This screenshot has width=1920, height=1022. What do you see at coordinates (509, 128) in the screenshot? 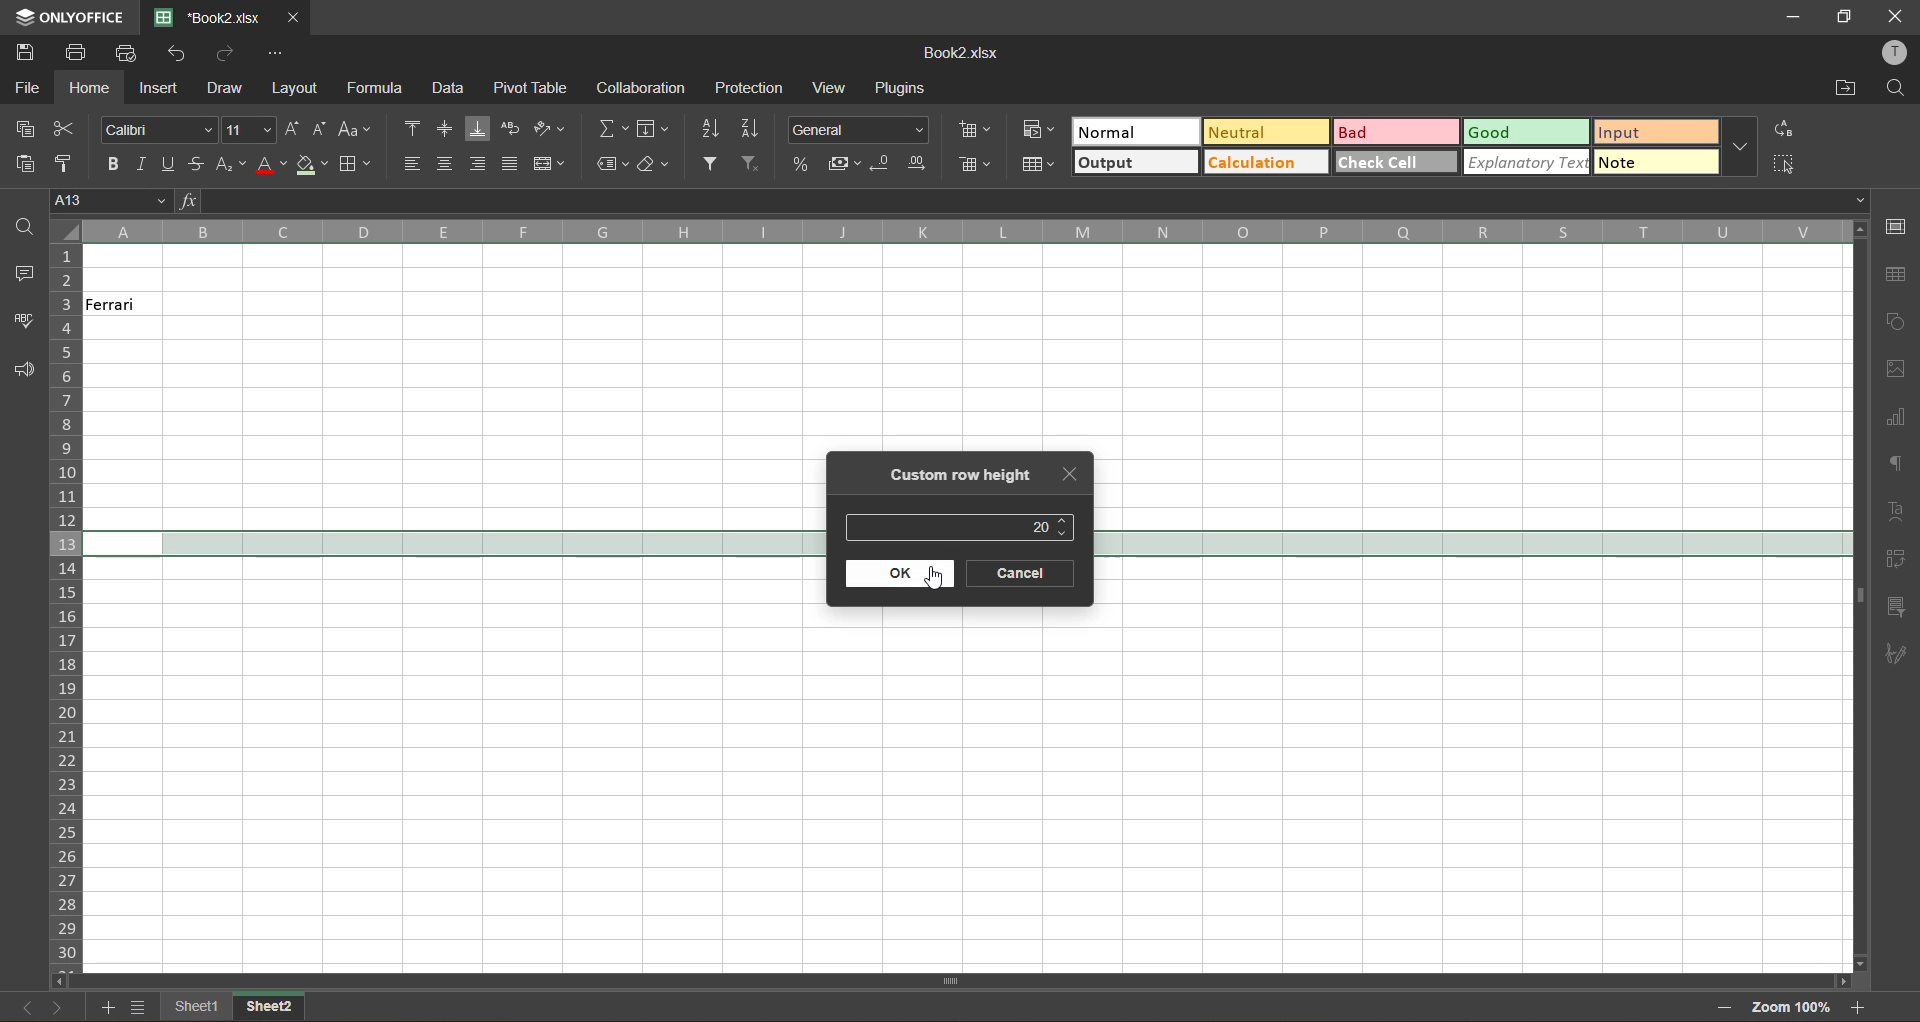
I see `wrap text` at bounding box center [509, 128].